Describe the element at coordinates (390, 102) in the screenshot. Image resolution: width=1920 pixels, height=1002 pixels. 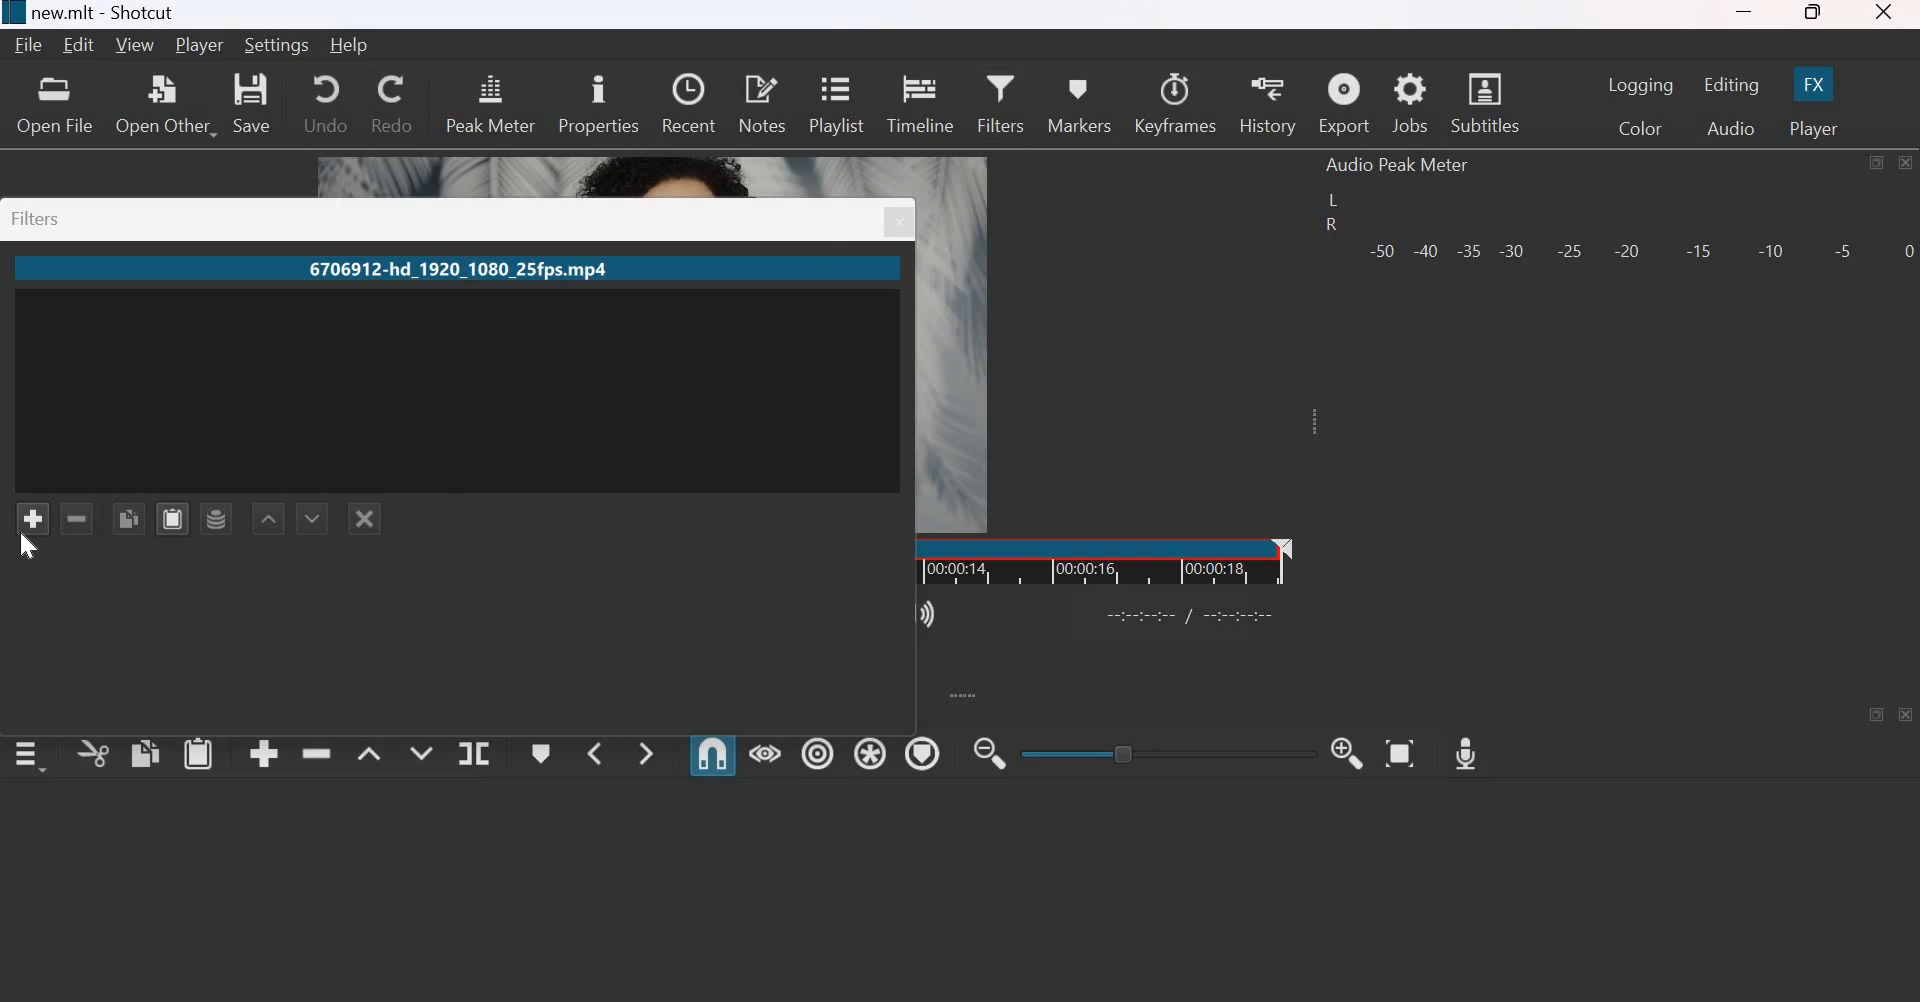
I see `redo` at that location.